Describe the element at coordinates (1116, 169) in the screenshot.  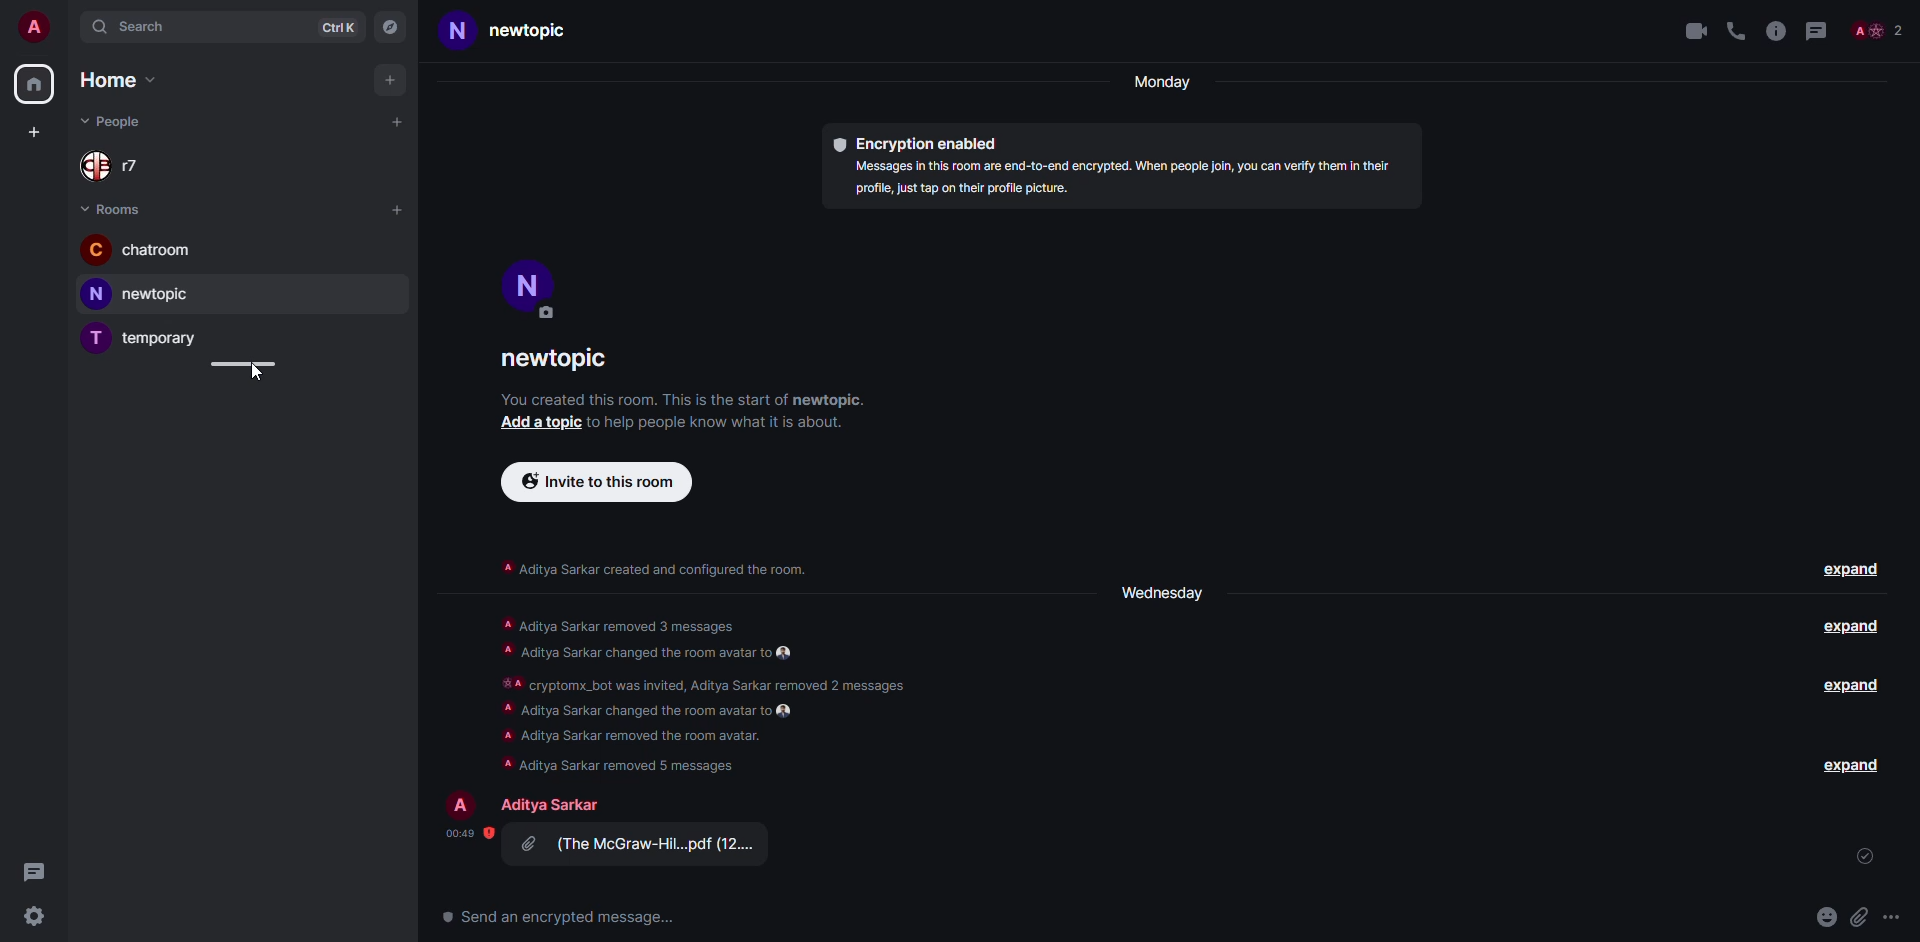
I see `® Encryption enabled
Messages in this room are end-to-end encrypted. When people join, you can verify them in their
profile, just tap on their profile picture.` at that location.